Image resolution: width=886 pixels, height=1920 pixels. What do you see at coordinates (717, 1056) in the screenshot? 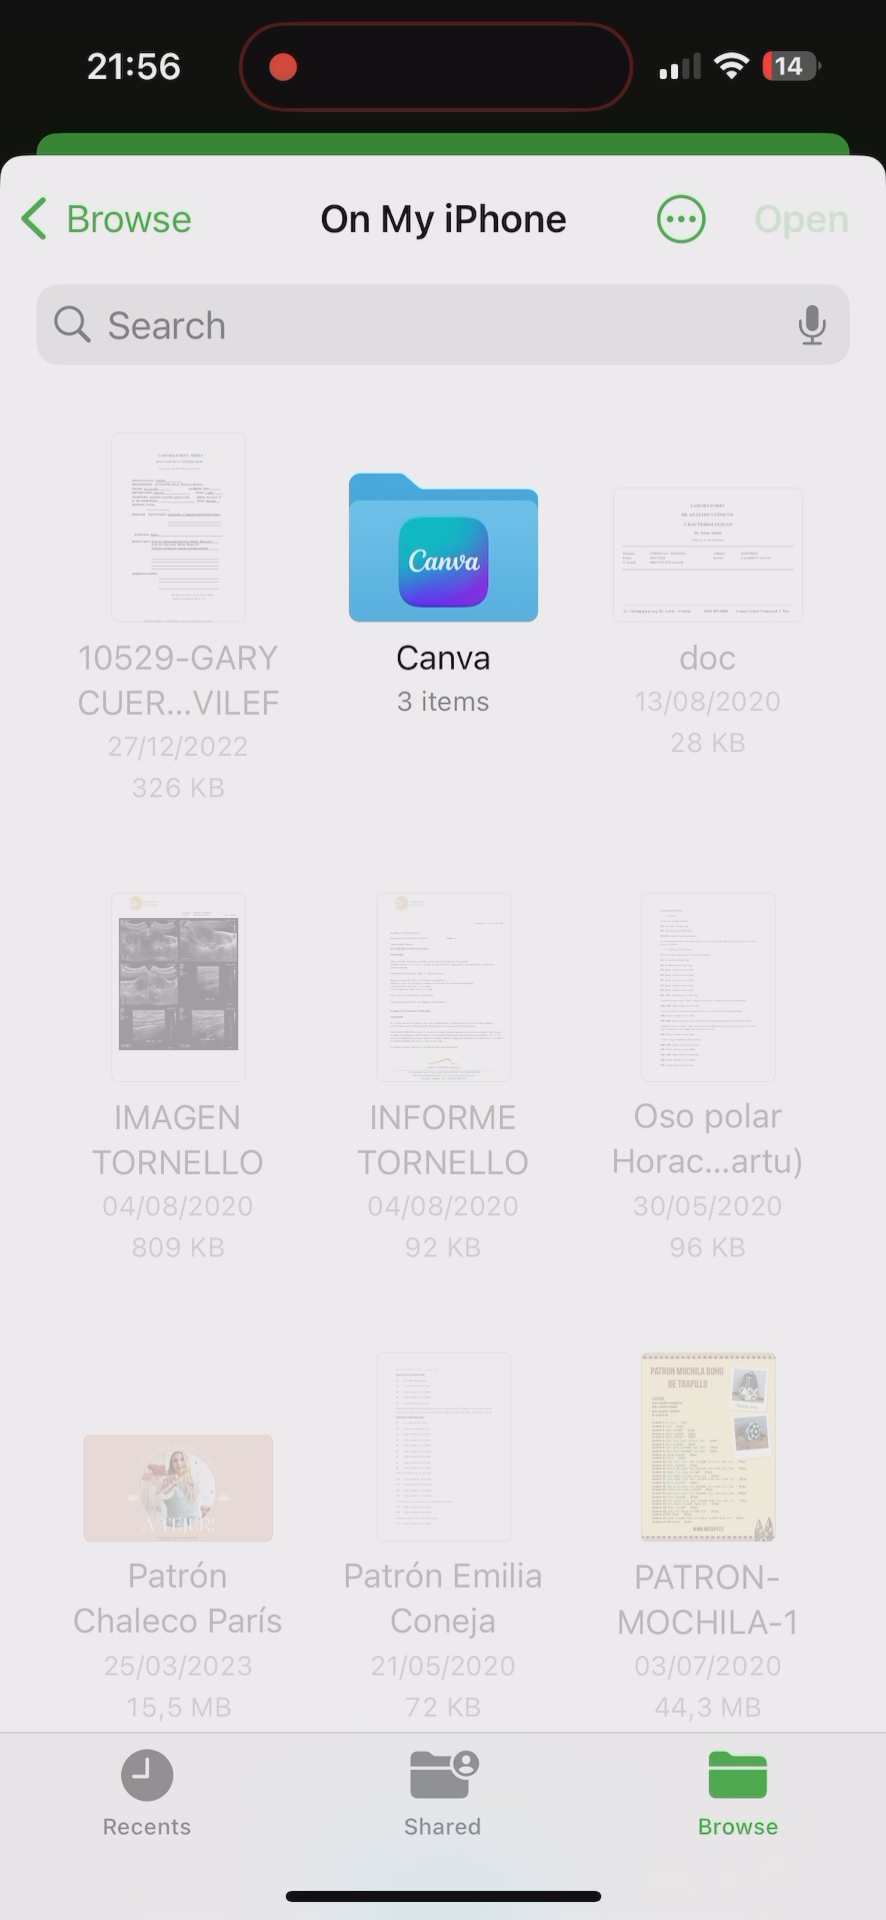
I see `Oso polar
Horac...artu)` at bounding box center [717, 1056].